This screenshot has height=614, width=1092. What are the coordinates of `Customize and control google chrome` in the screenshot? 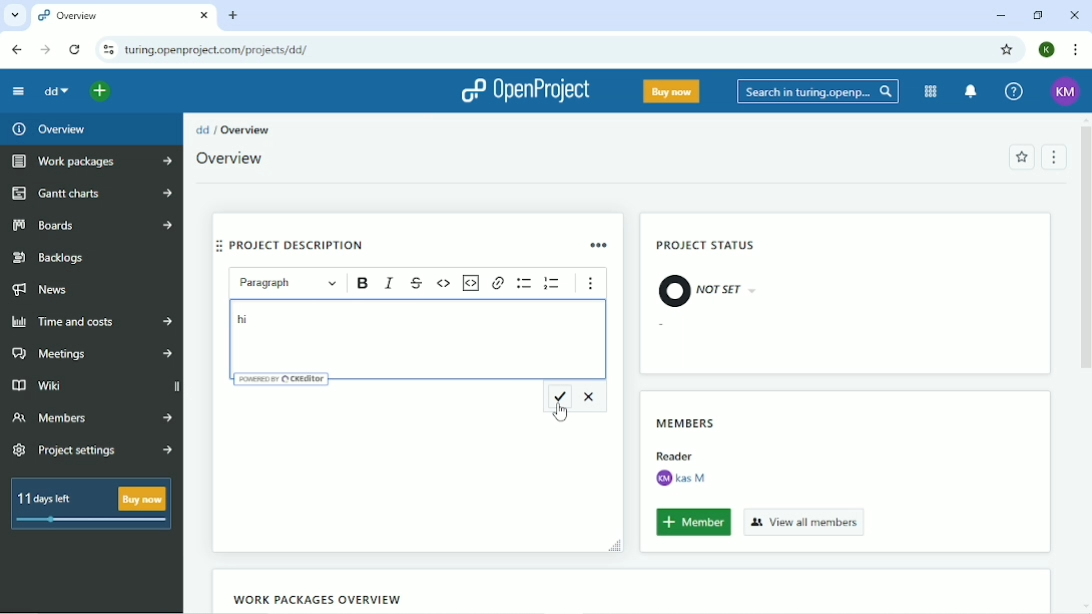 It's located at (1074, 49).